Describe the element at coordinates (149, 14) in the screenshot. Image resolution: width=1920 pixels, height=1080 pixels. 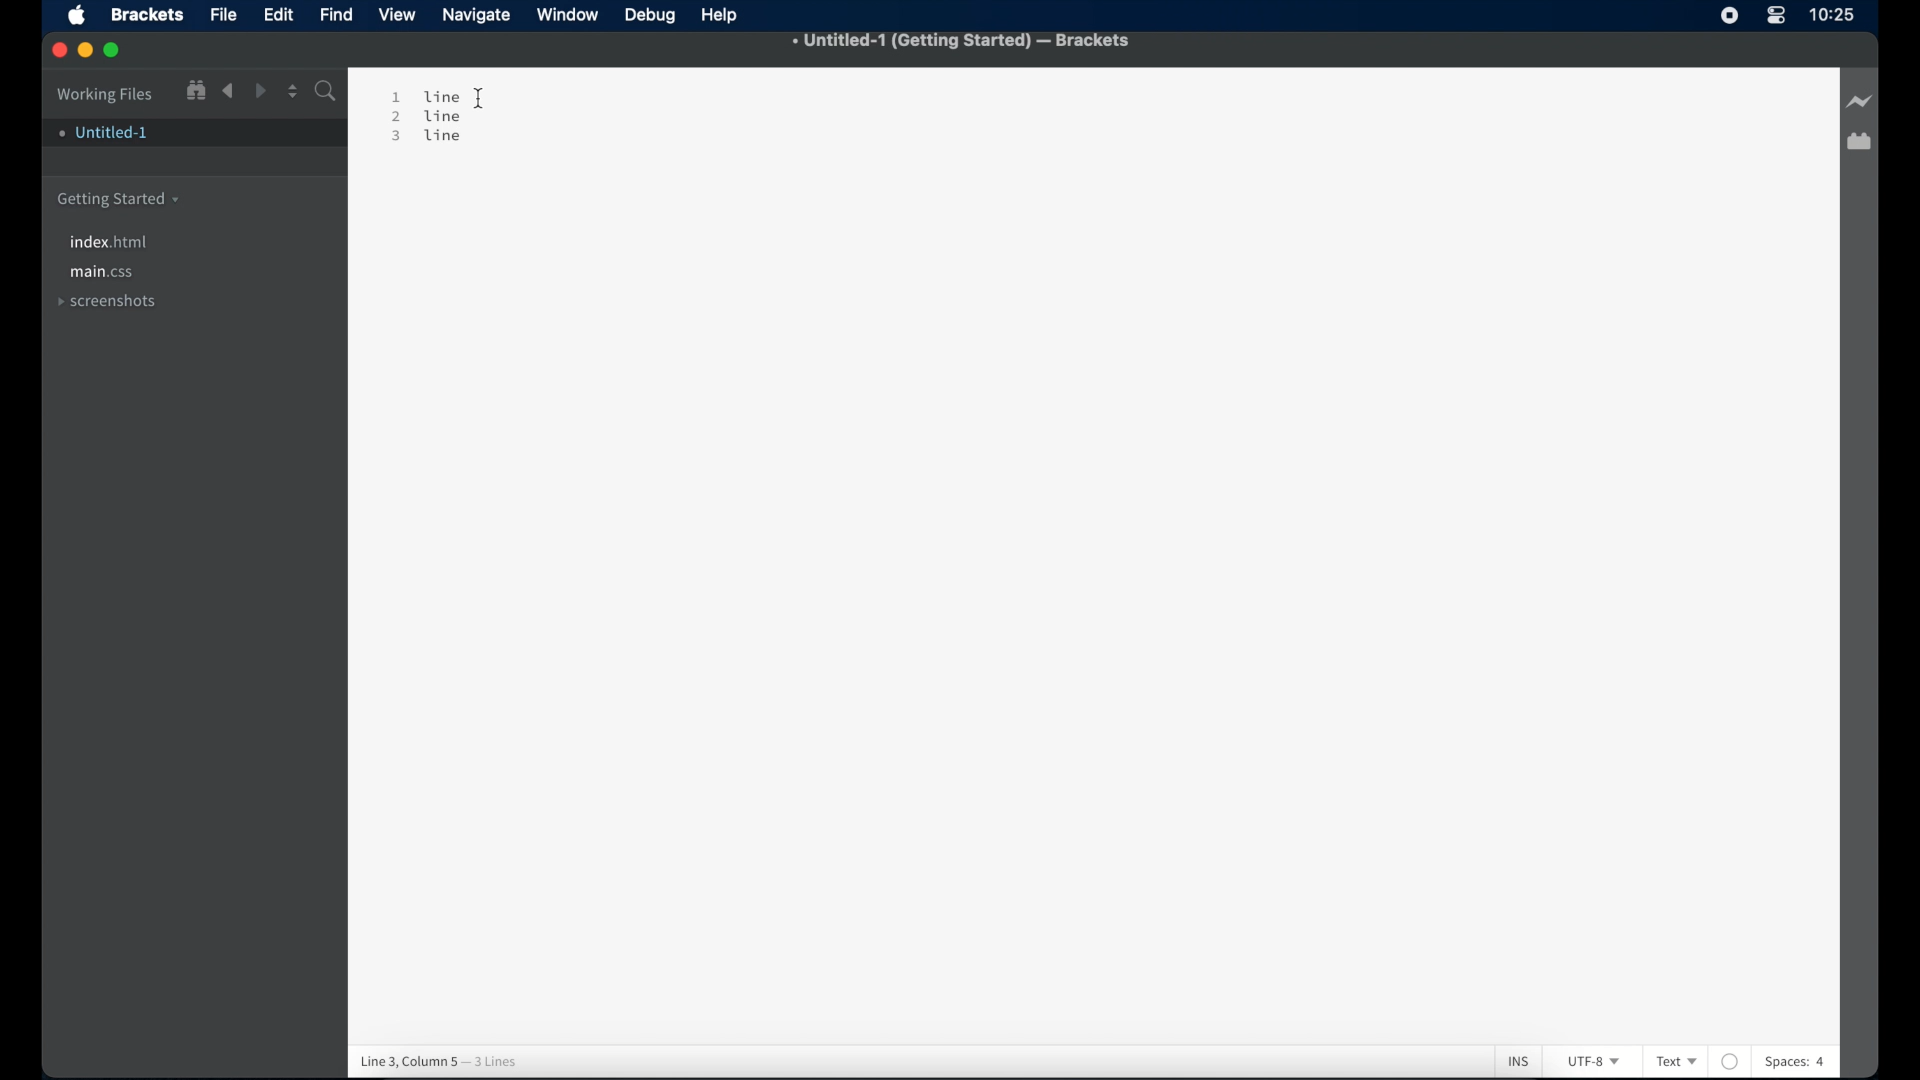
I see `brackets` at that location.